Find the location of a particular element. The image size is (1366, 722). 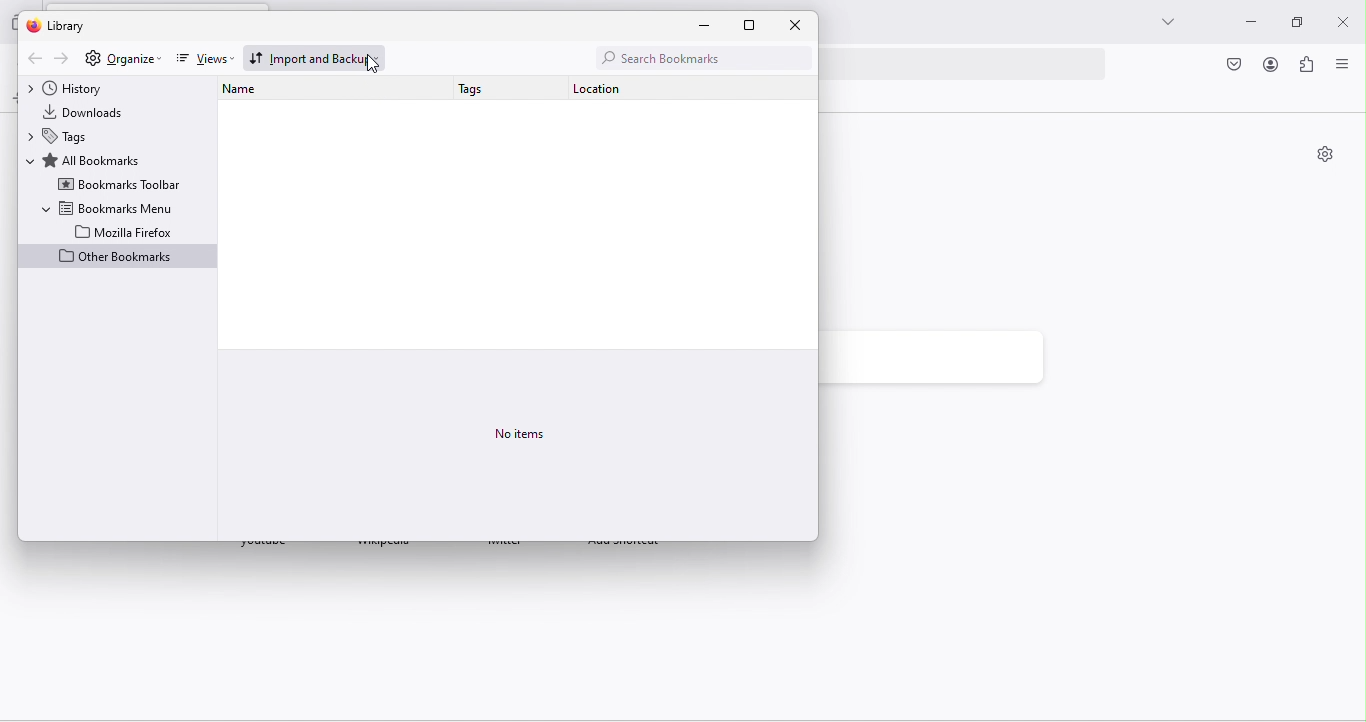

cursor is located at coordinates (371, 65).